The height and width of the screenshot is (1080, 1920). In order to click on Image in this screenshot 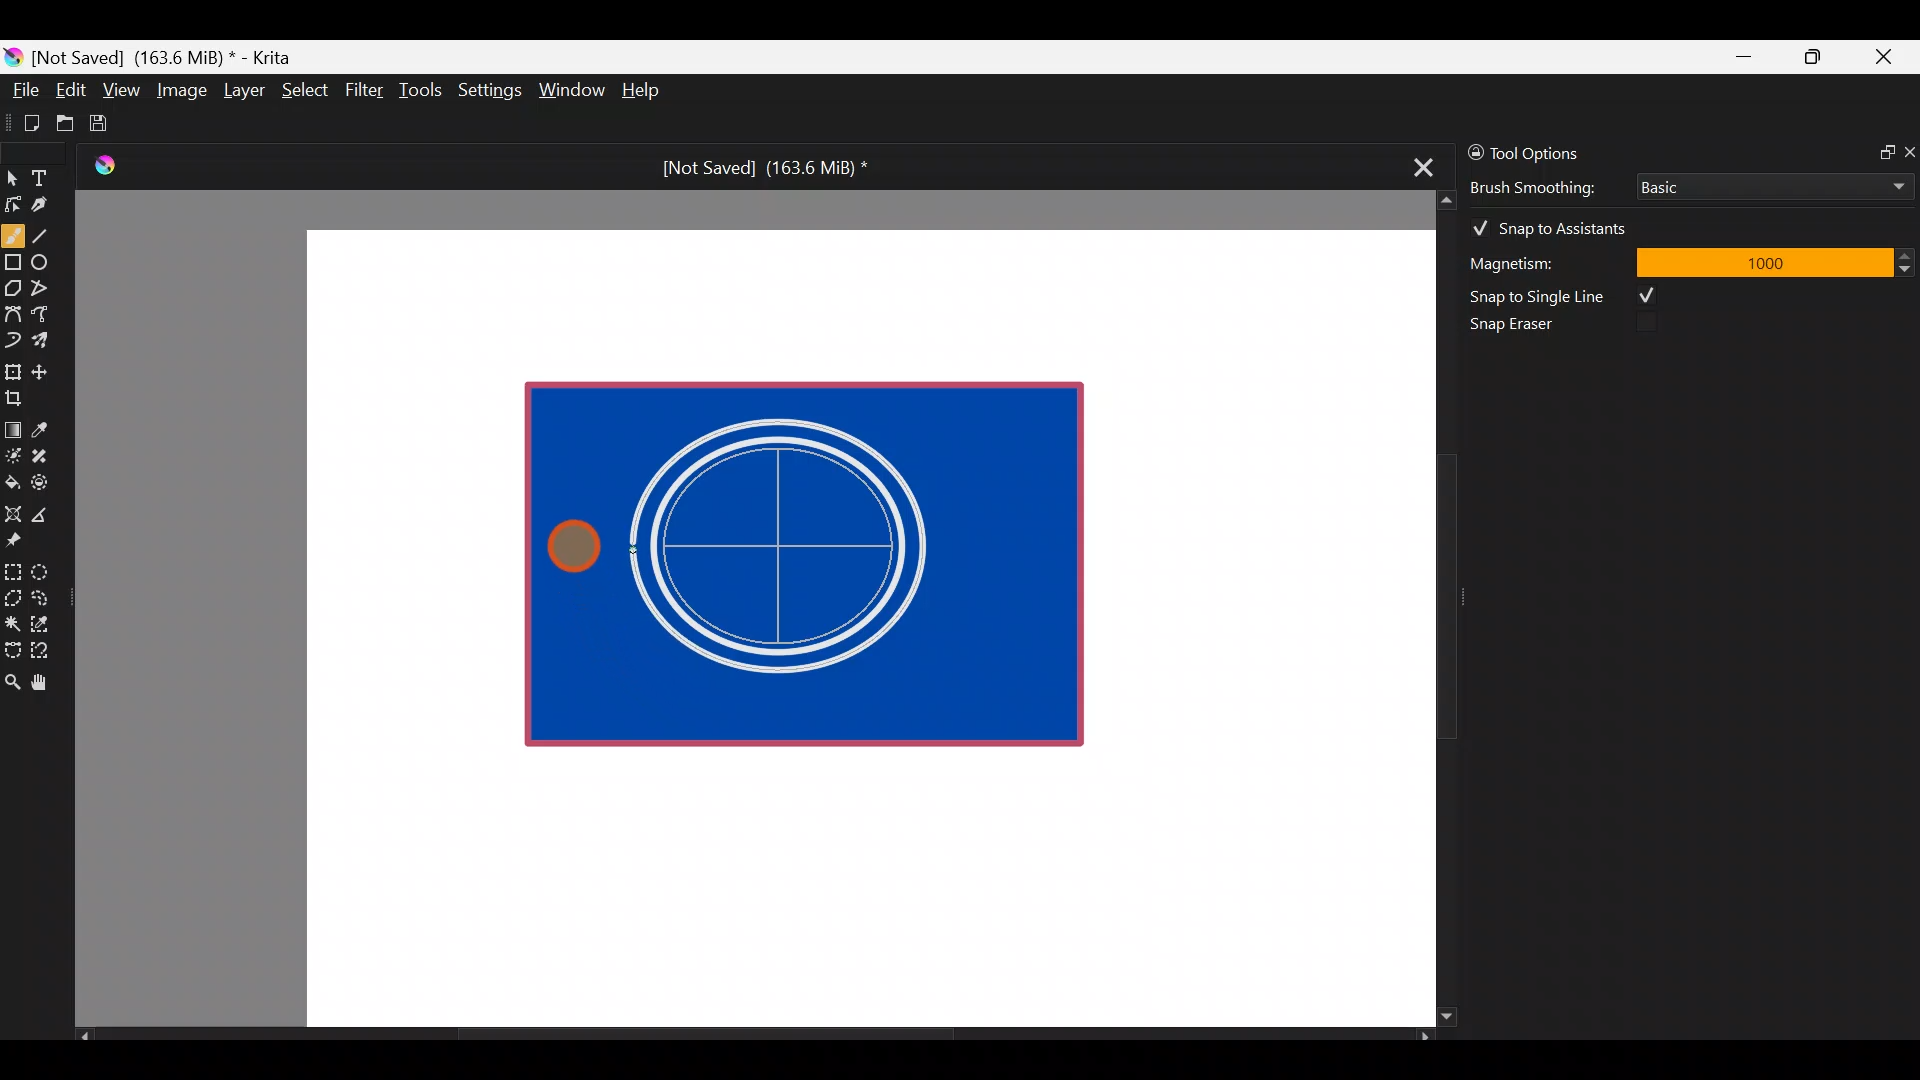, I will do `click(181, 90)`.